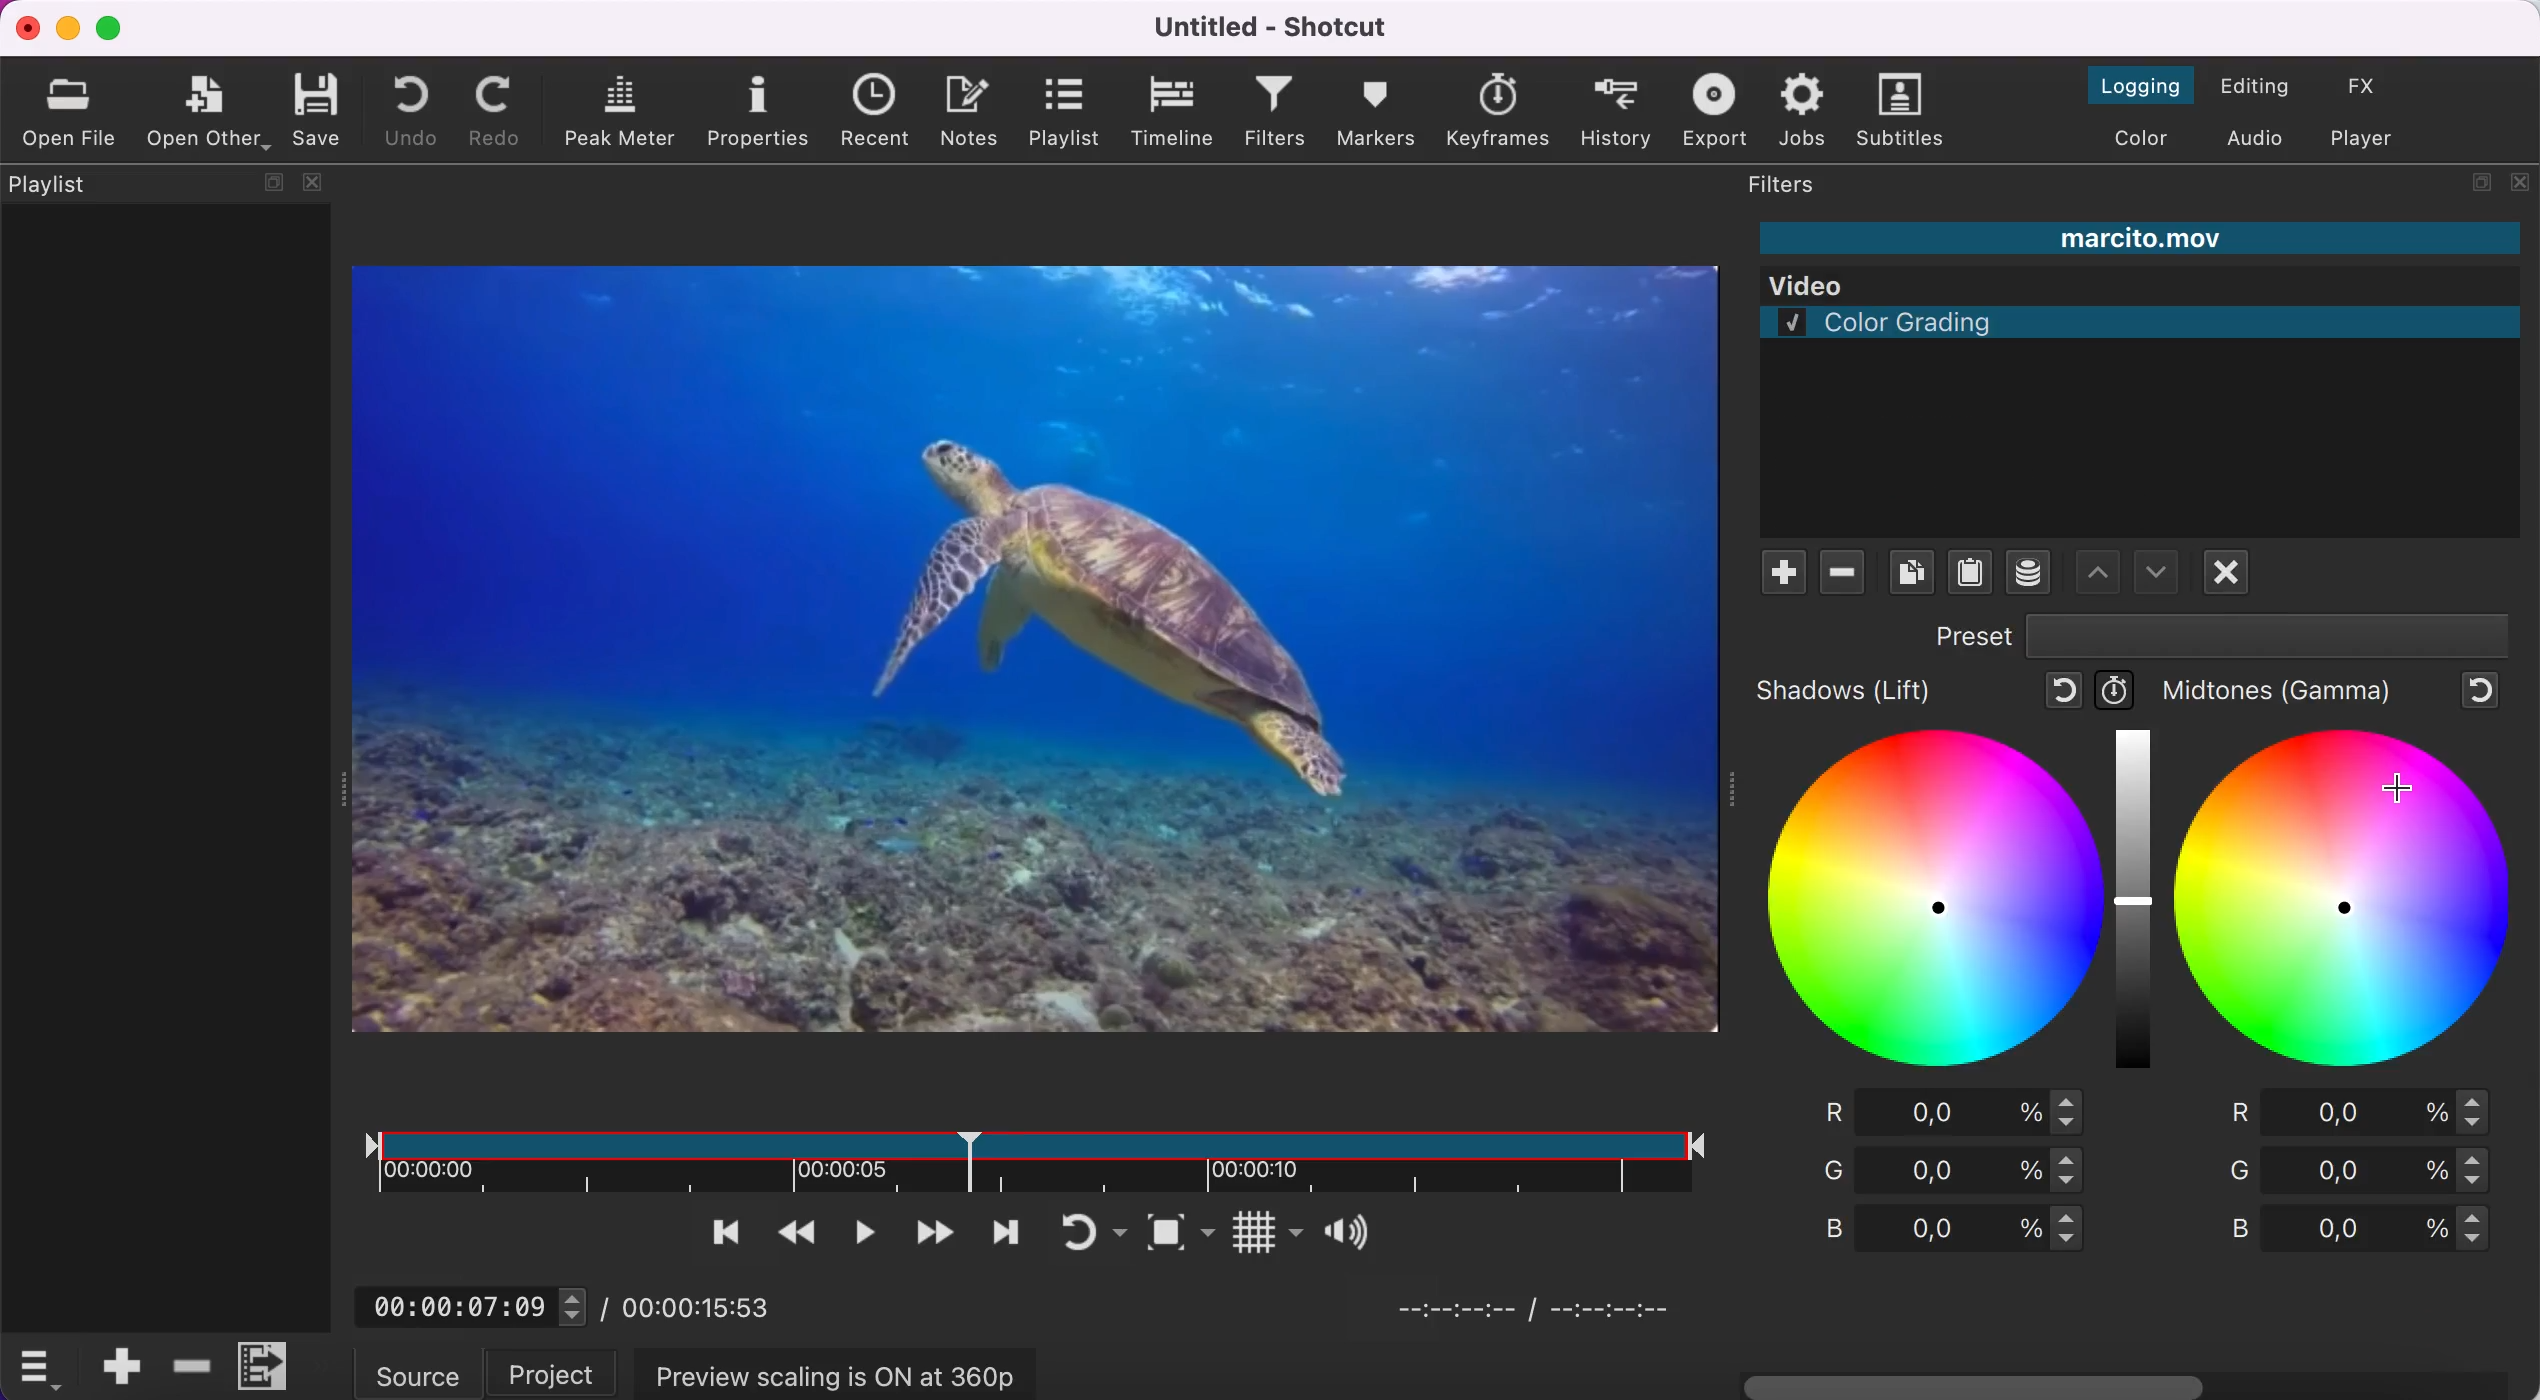 This screenshot has width=2540, height=1400. What do you see at coordinates (1348, 1230) in the screenshot?
I see `` at bounding box center [1348, 1230].